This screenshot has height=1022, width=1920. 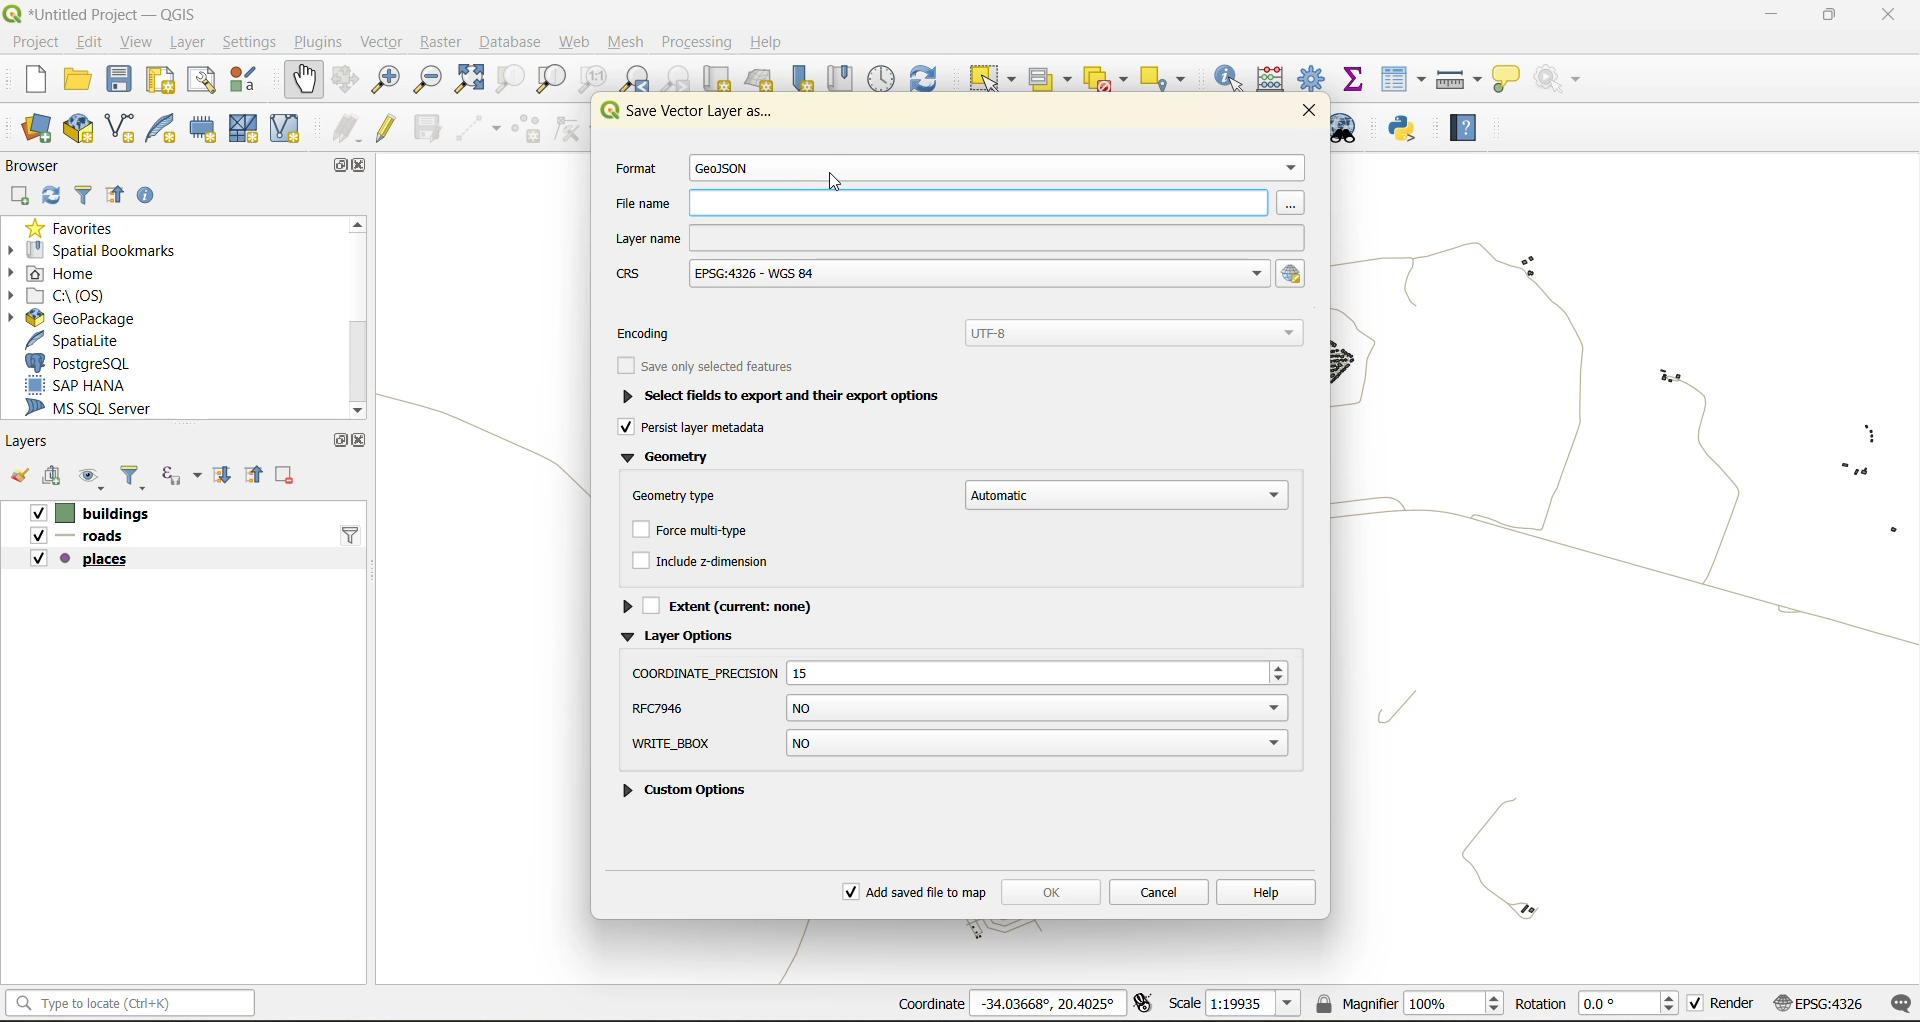 What do you see at coordinates (628, 45) in the screenshot?
I see `mesh` at bounding box center [628, 45].